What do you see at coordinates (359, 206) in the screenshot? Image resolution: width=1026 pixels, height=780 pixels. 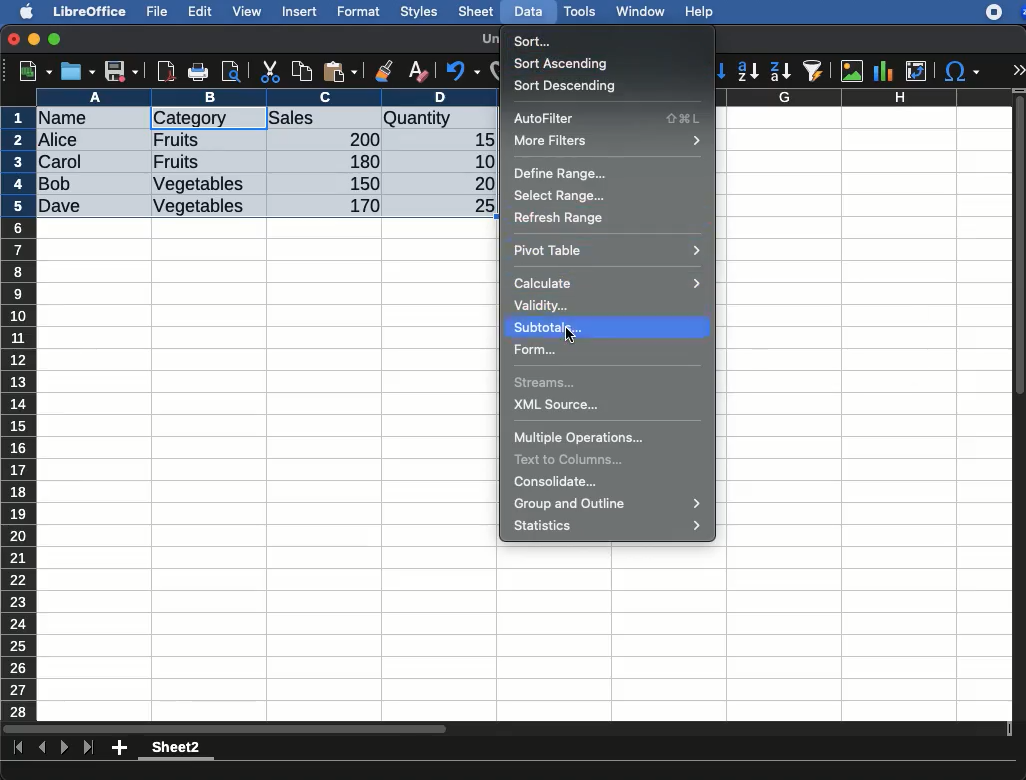 I see `170` at bounding box center [359, 206].